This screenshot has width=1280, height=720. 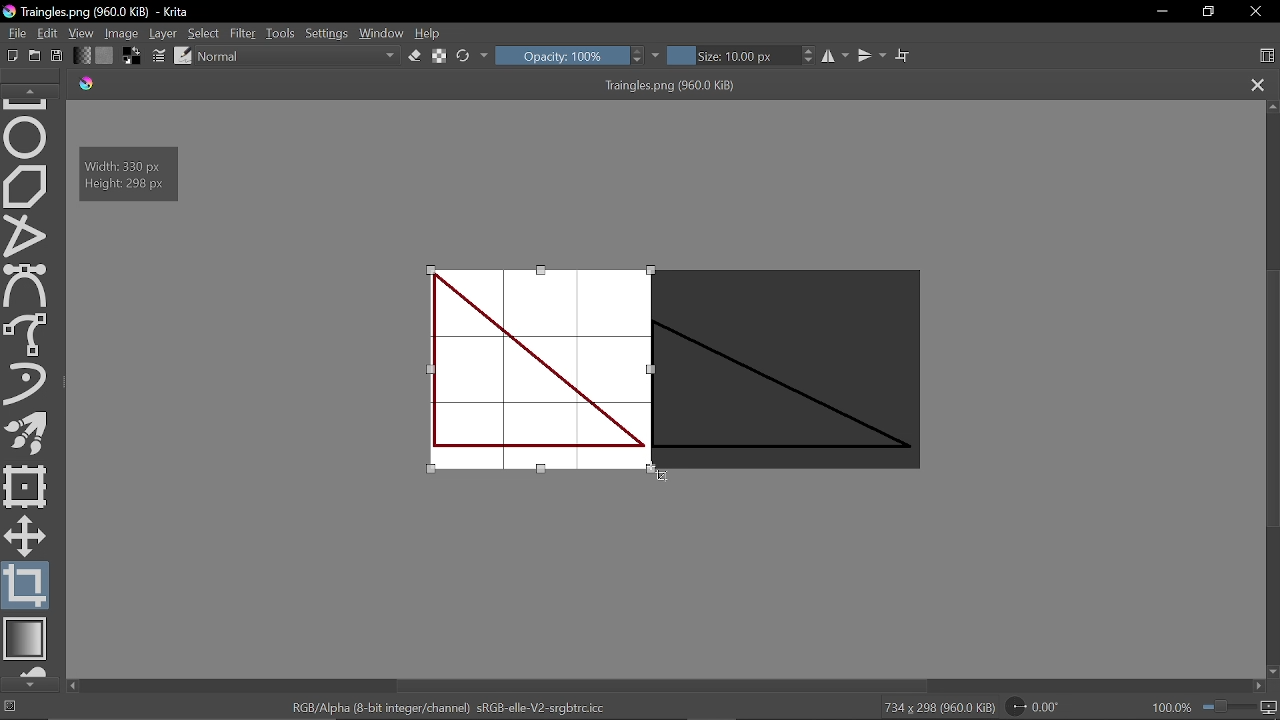 I want to click on Help, so click(x=430, y=34).